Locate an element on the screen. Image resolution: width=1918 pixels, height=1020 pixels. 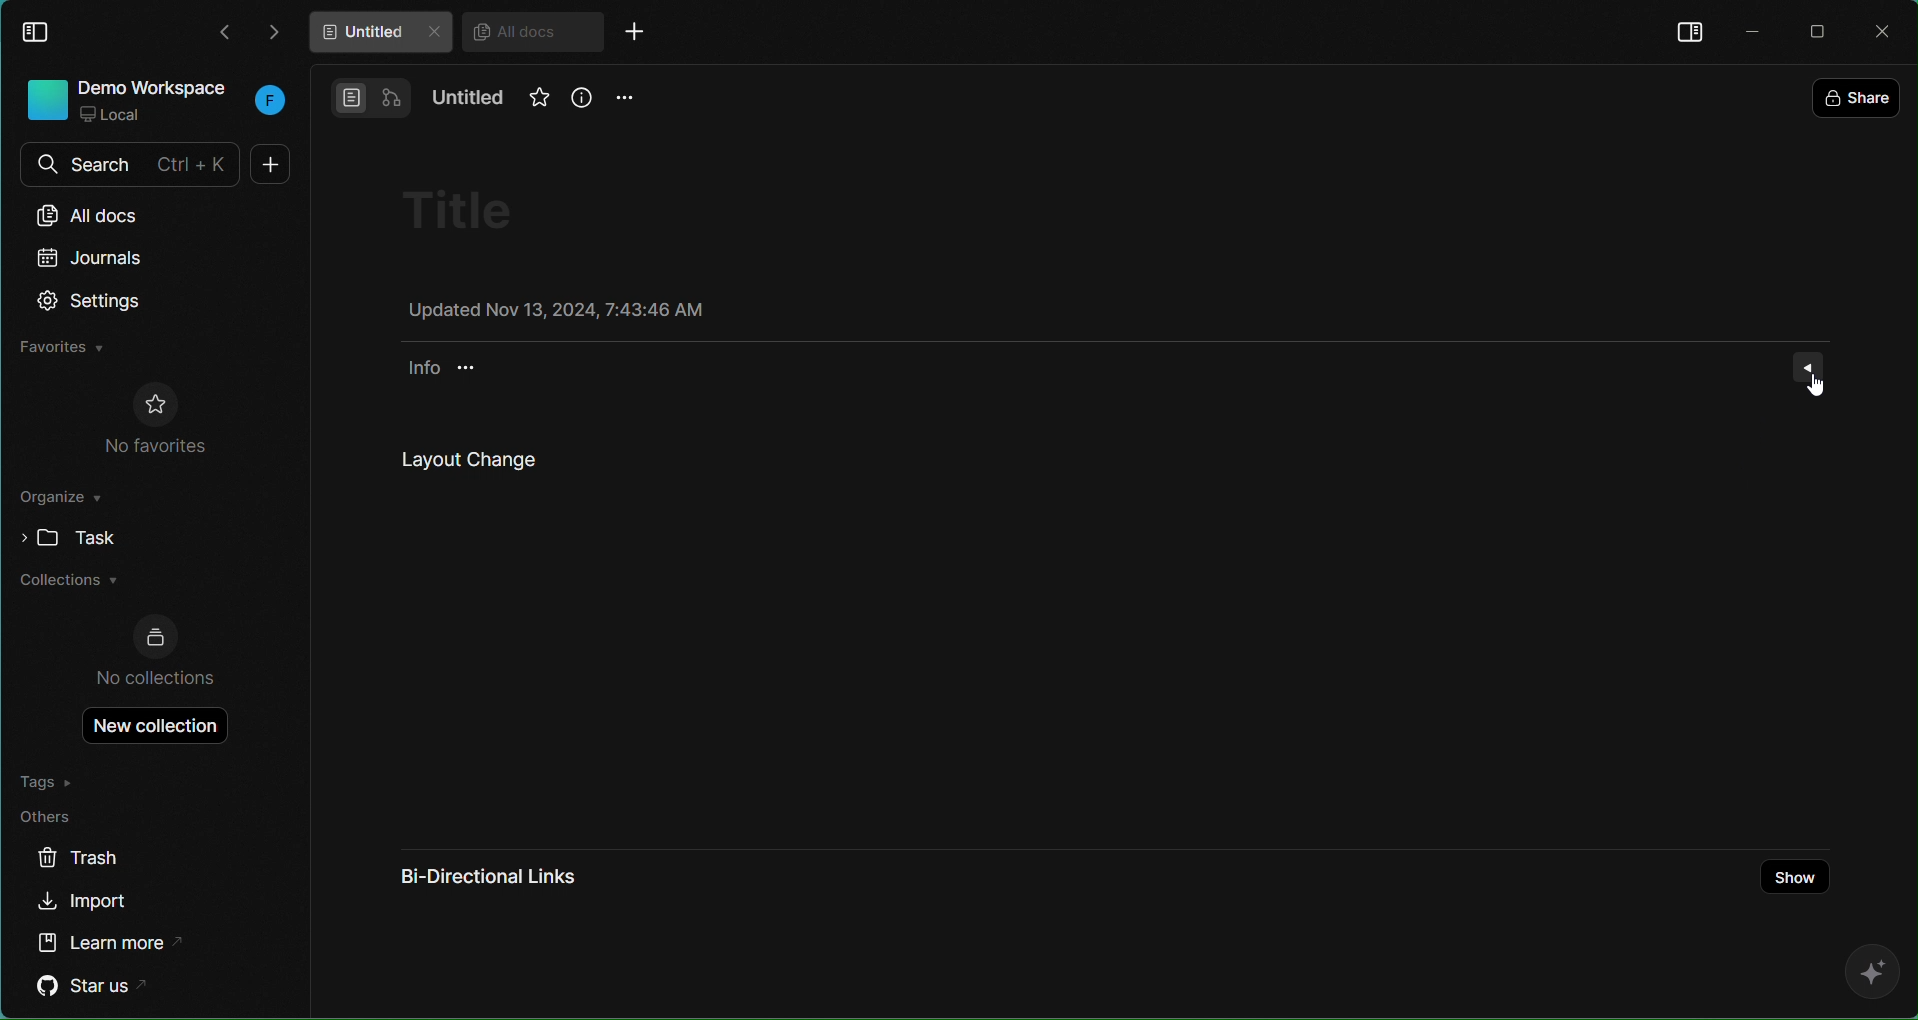
< is located at coordinates (224, 34).